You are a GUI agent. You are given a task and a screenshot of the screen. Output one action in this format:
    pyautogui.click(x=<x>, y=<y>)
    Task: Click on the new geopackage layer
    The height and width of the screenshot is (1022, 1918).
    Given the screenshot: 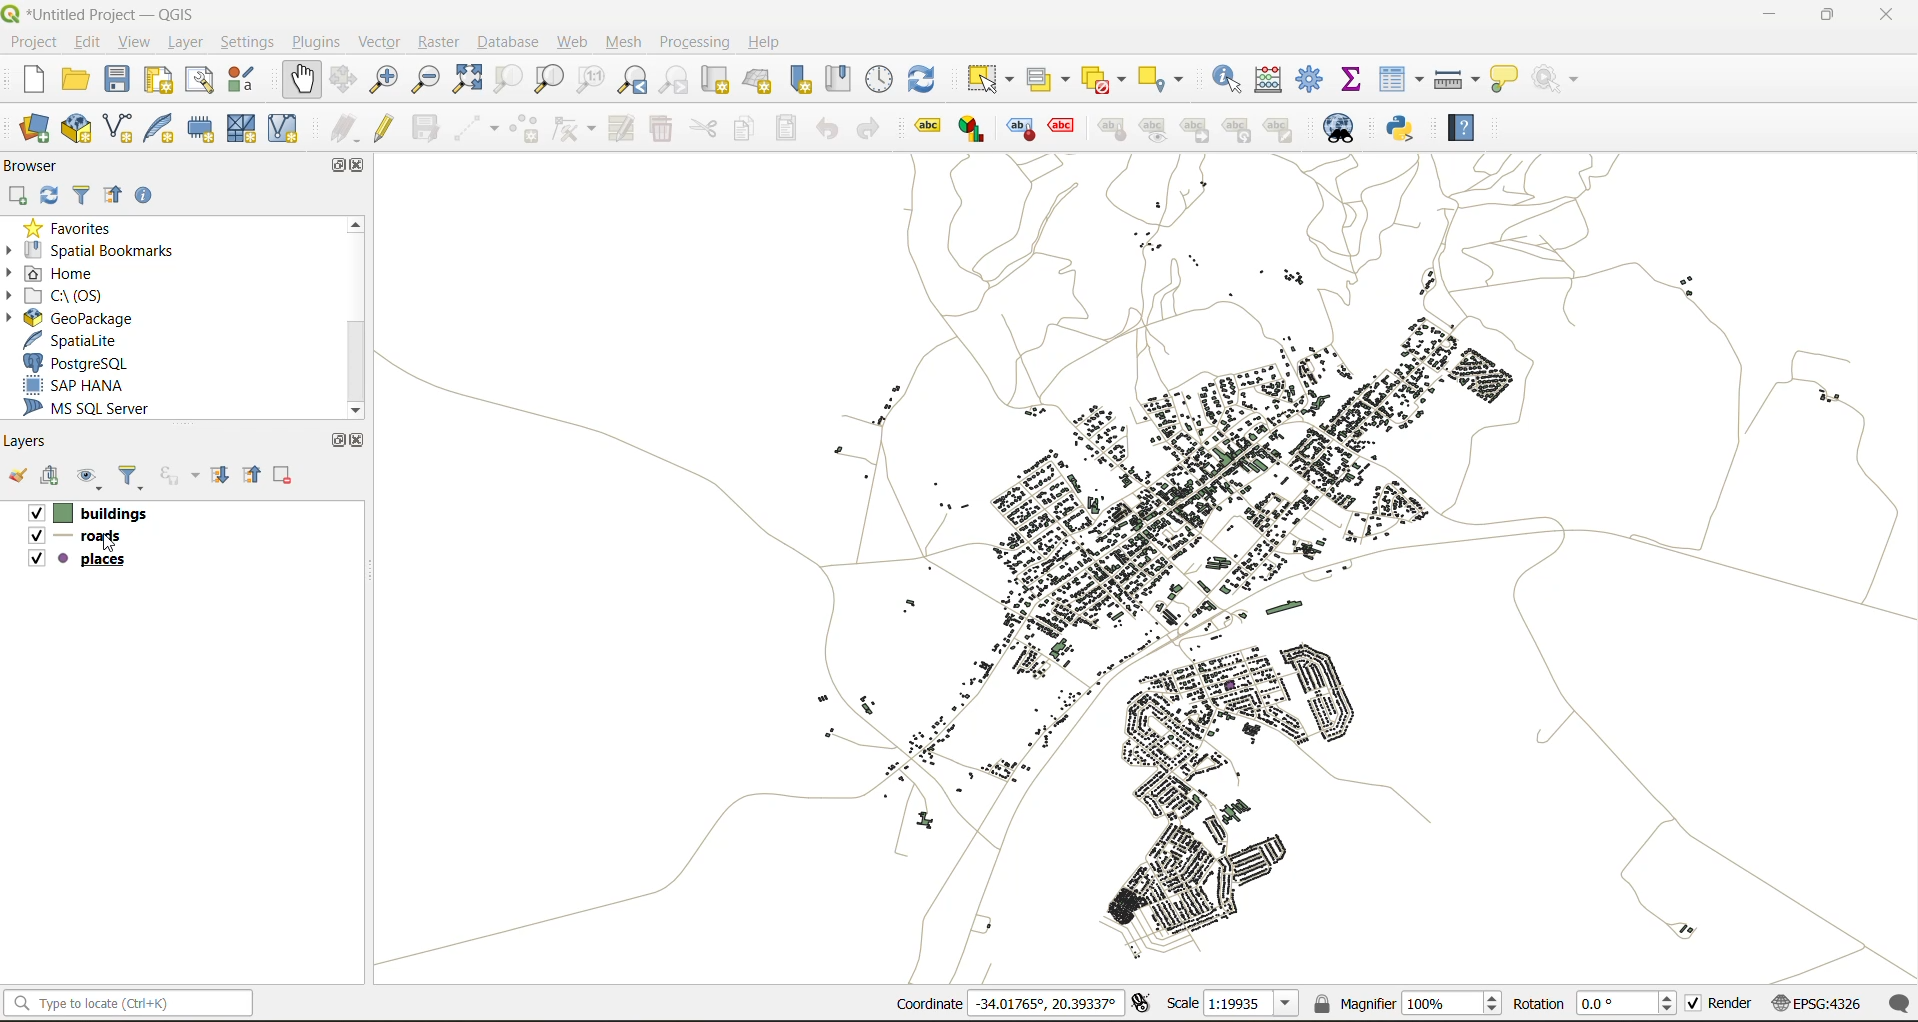 What is the action you would take?
    pyautogui.click(x=79, y=129)
    